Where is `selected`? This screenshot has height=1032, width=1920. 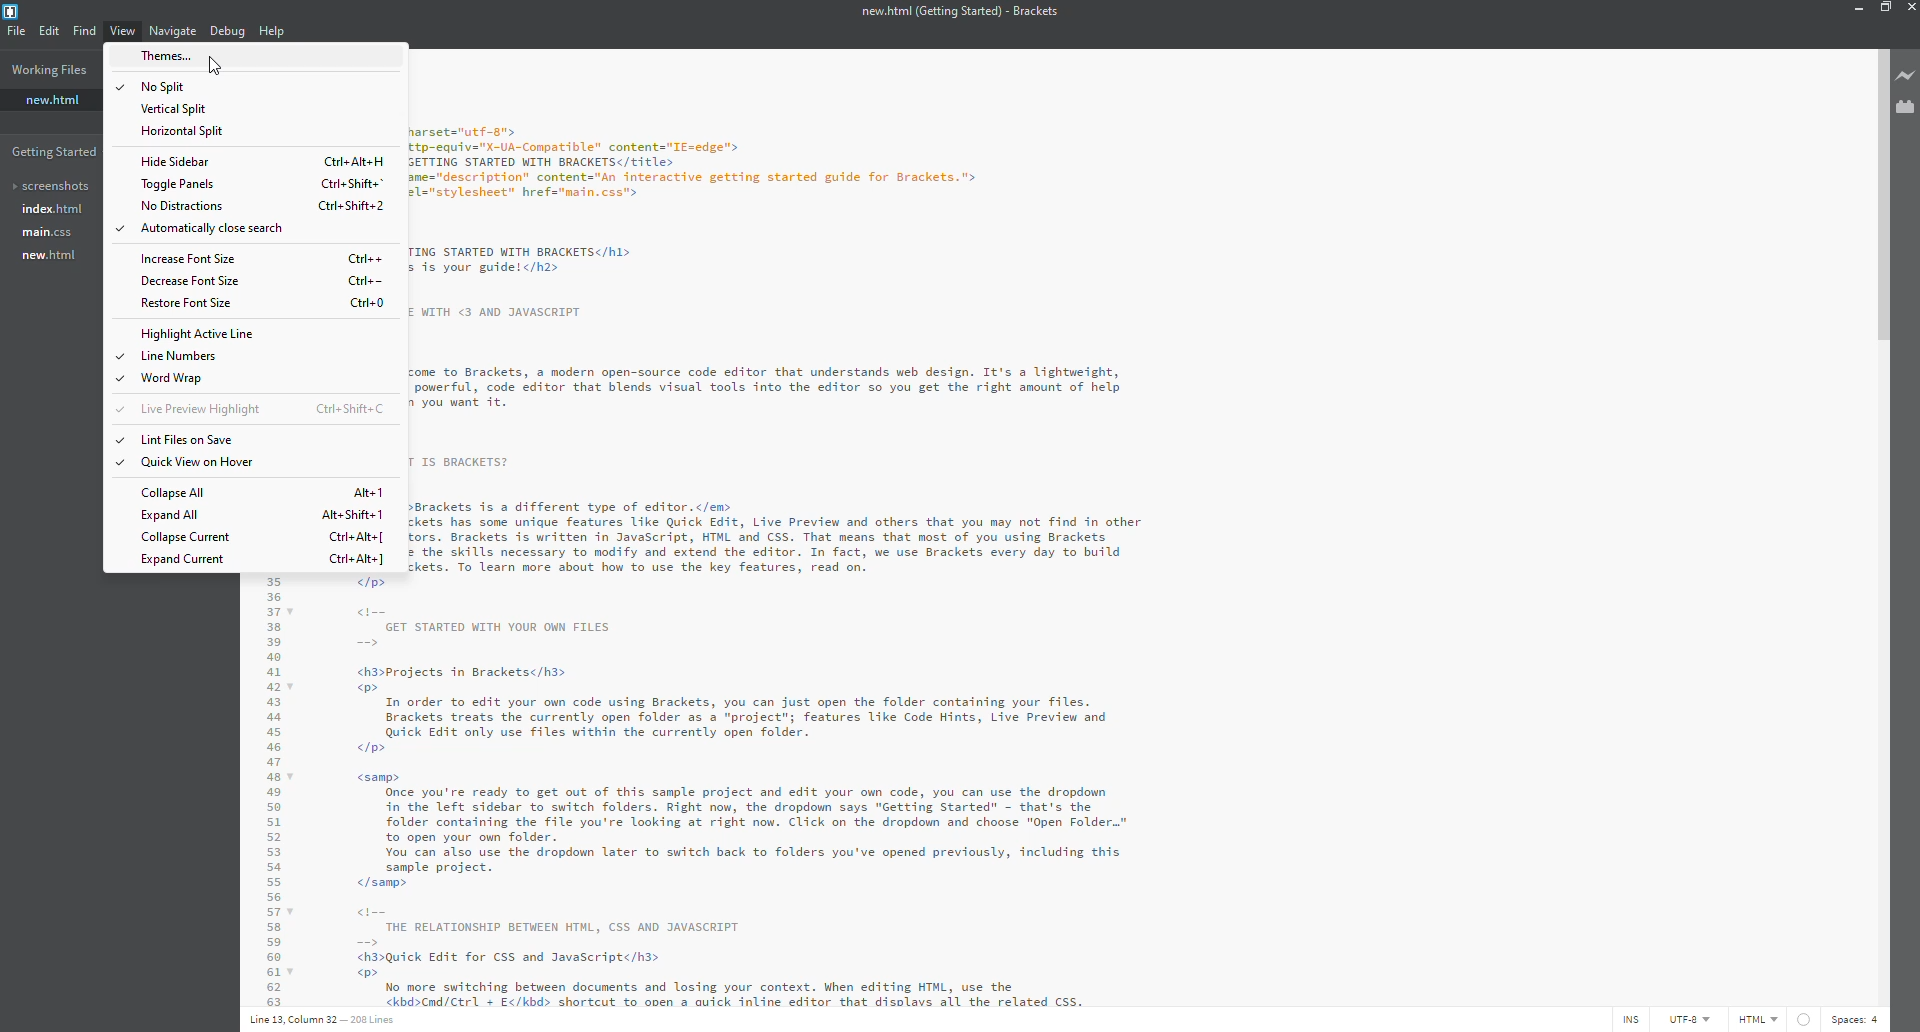 selected is located at coordinates (117, 227).